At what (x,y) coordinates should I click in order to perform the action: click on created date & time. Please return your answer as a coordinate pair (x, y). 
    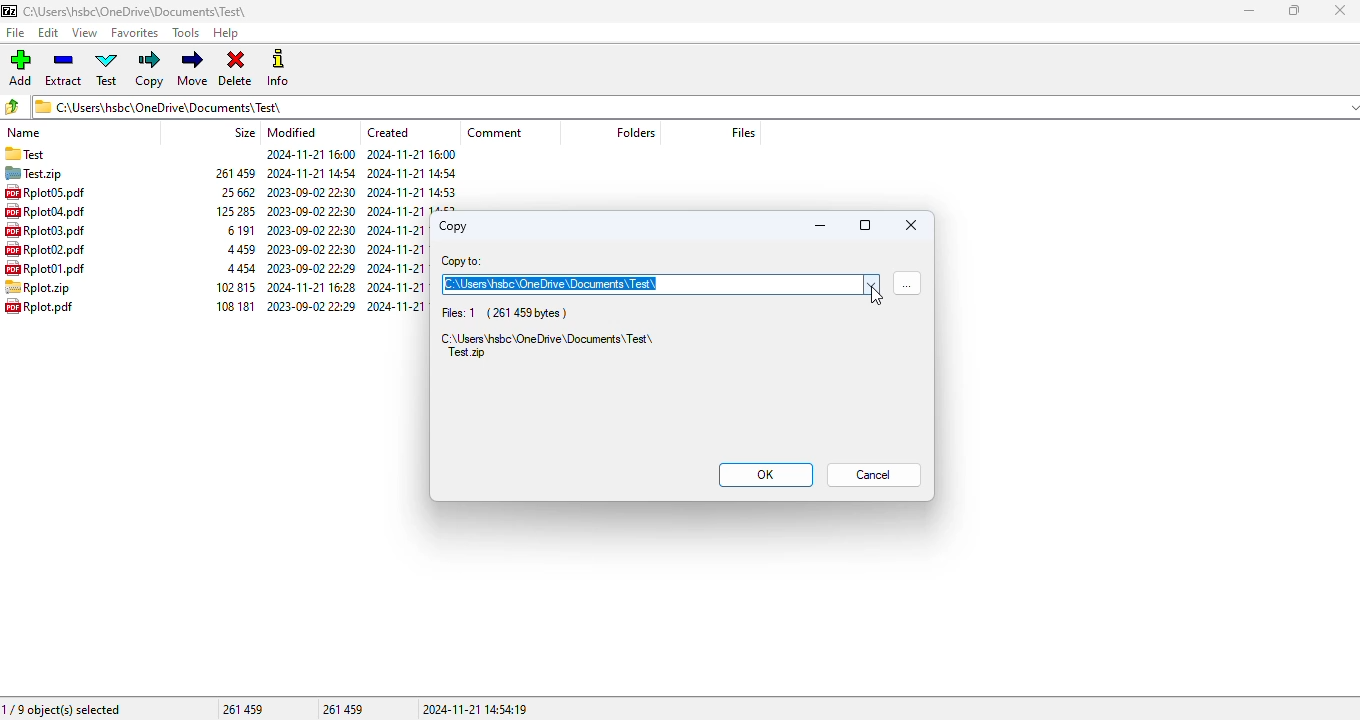
    Looking at the image, I should click on (397, 230).